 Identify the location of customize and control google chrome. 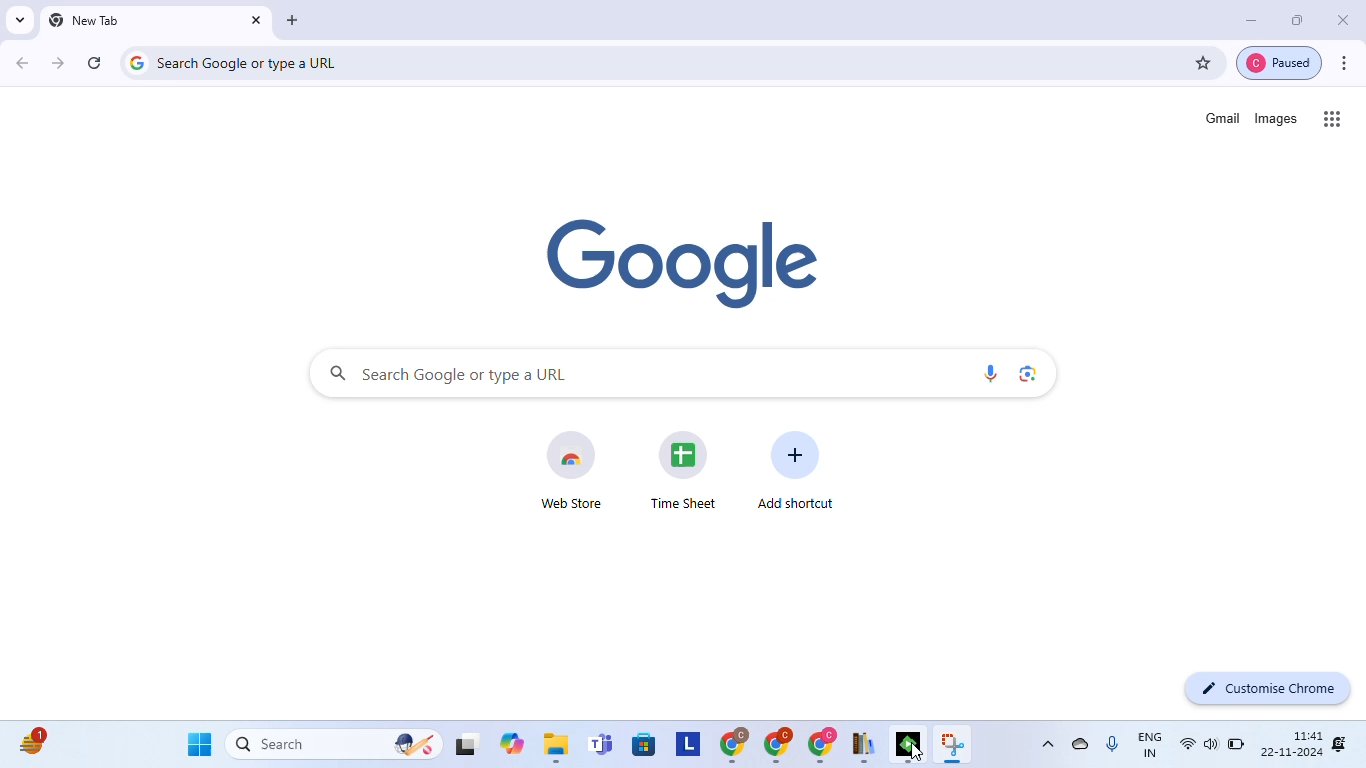
(1349, 63).